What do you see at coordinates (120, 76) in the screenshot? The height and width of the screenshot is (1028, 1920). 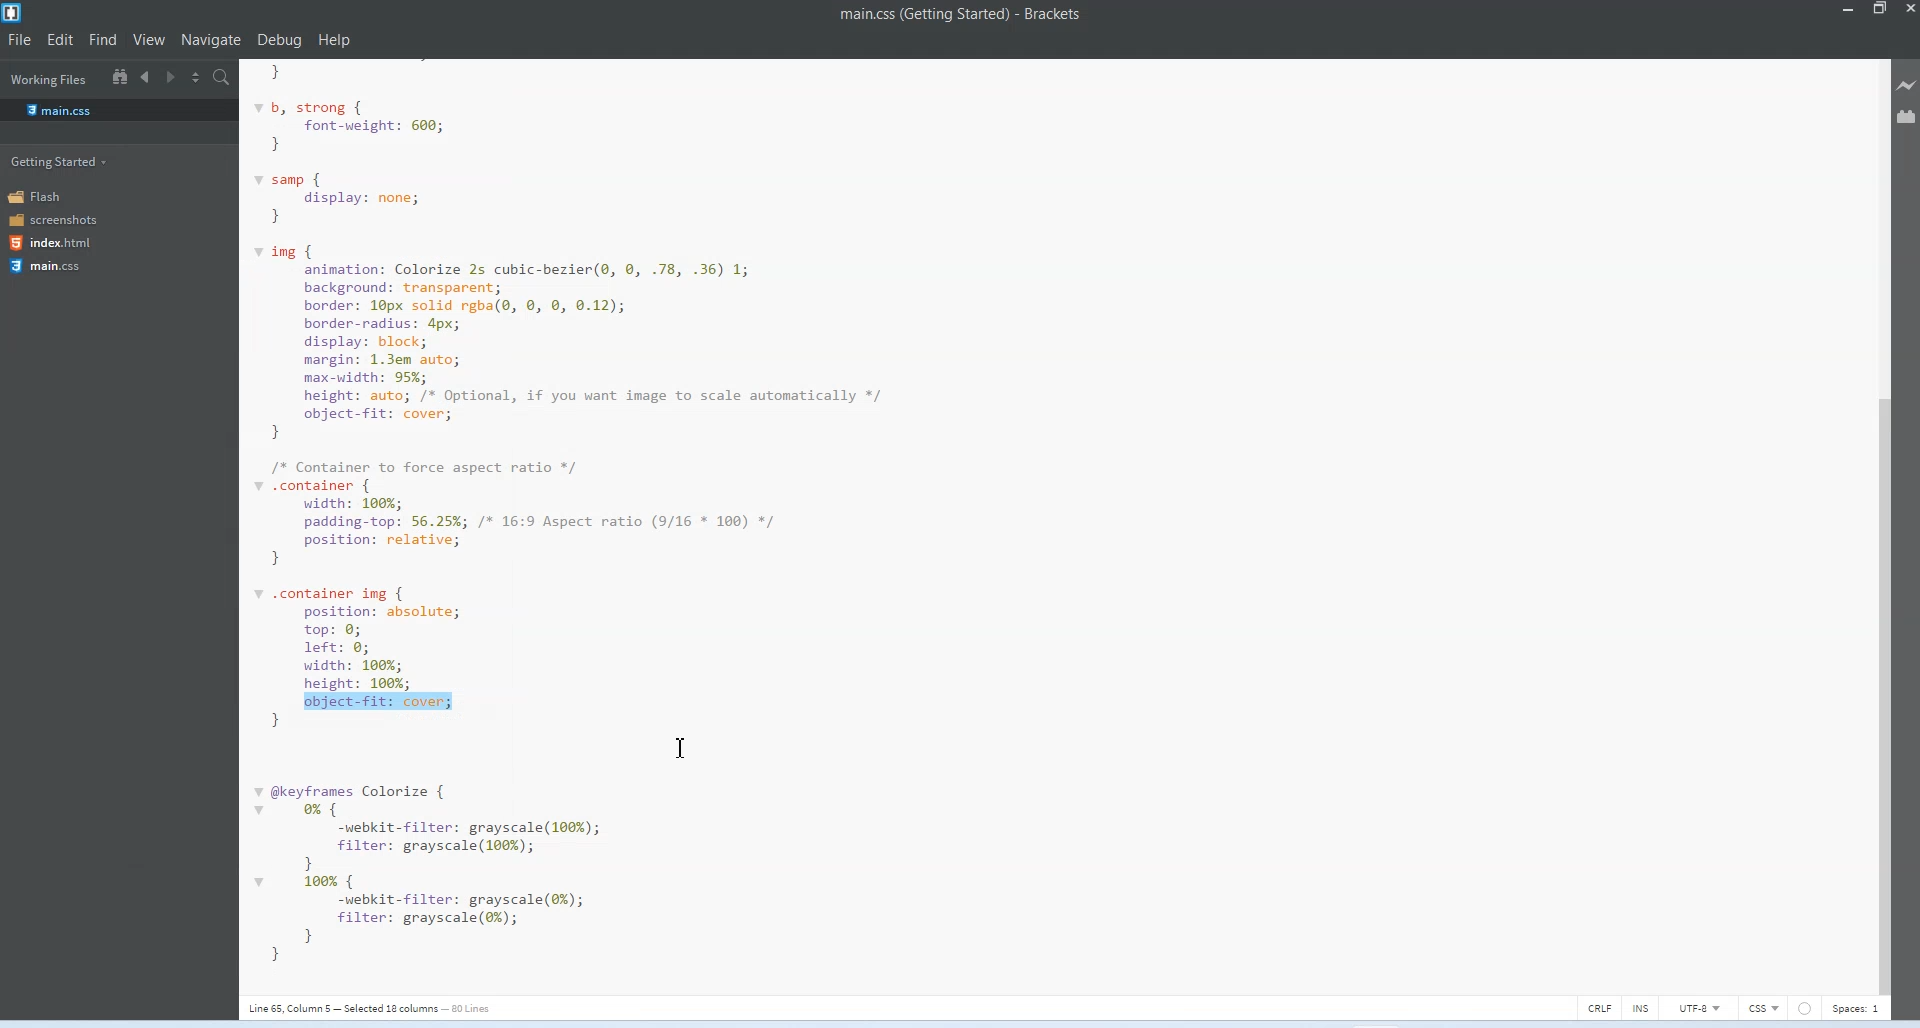 I see `Show in the file tree` at bounding box center [120, 76].